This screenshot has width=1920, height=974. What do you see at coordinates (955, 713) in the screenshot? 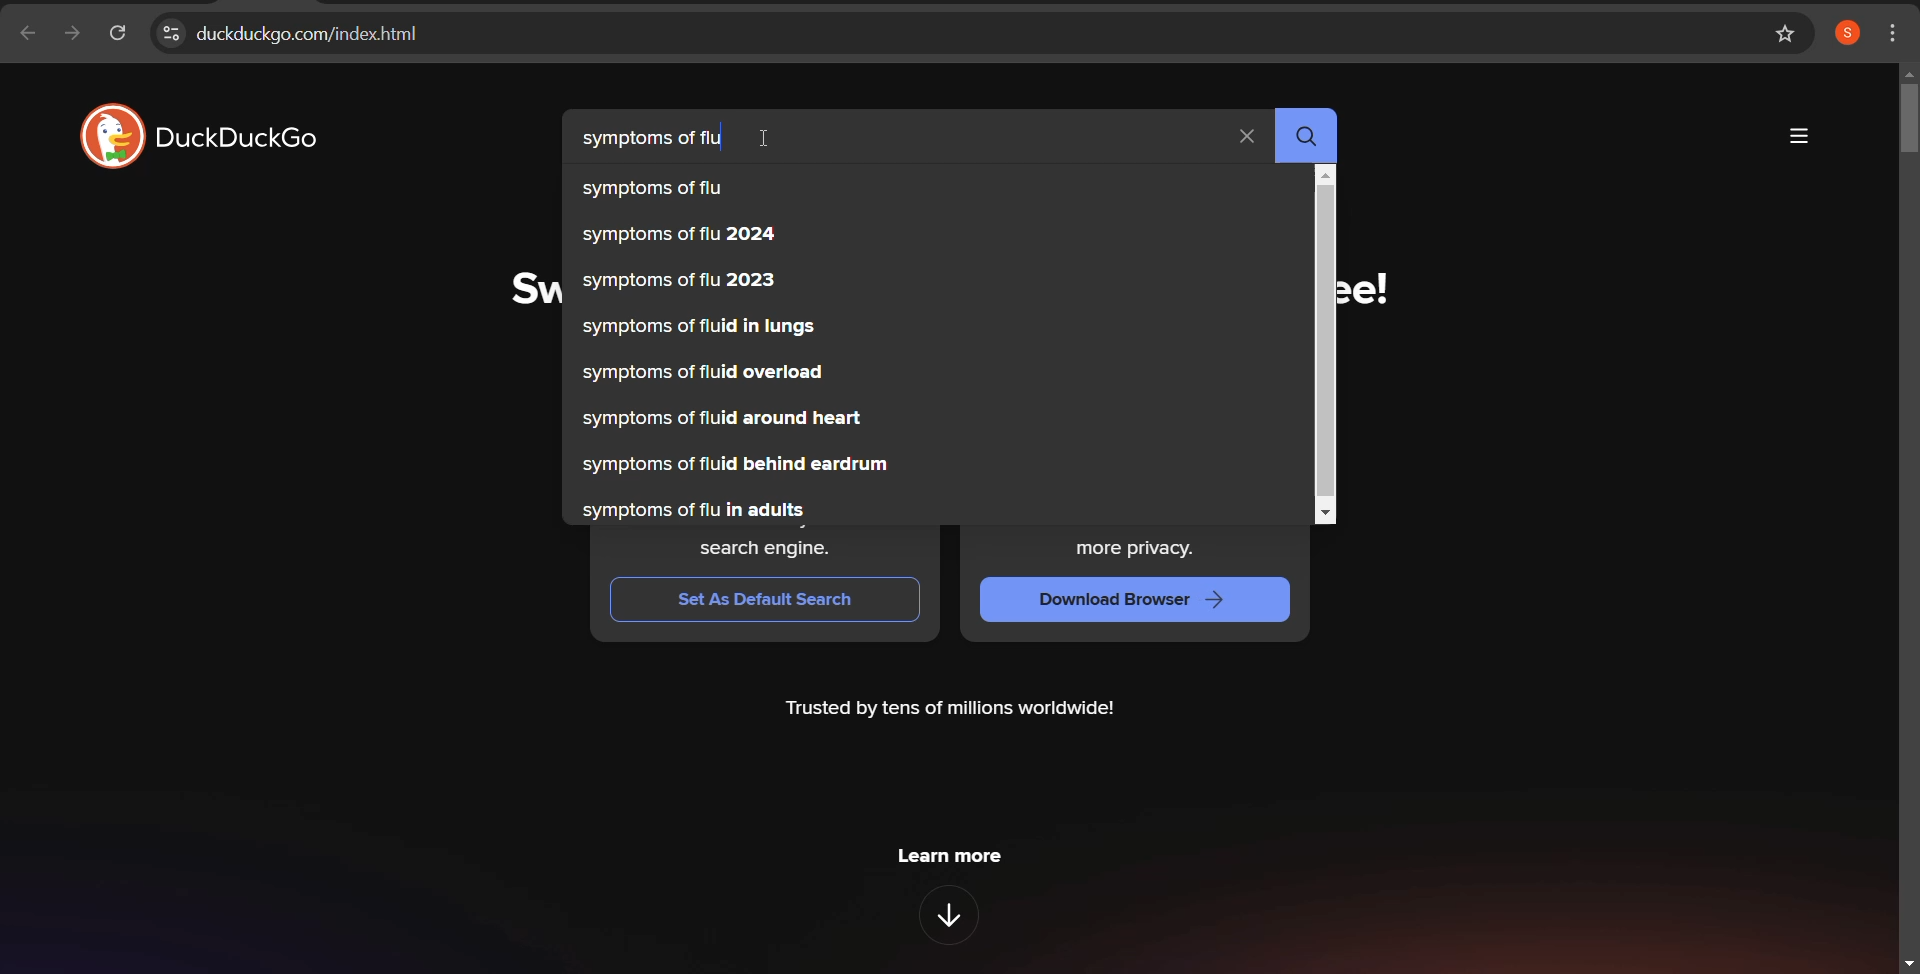
I see `Trusted by tens of millions worldwide!` at bounding box center [955, 713].